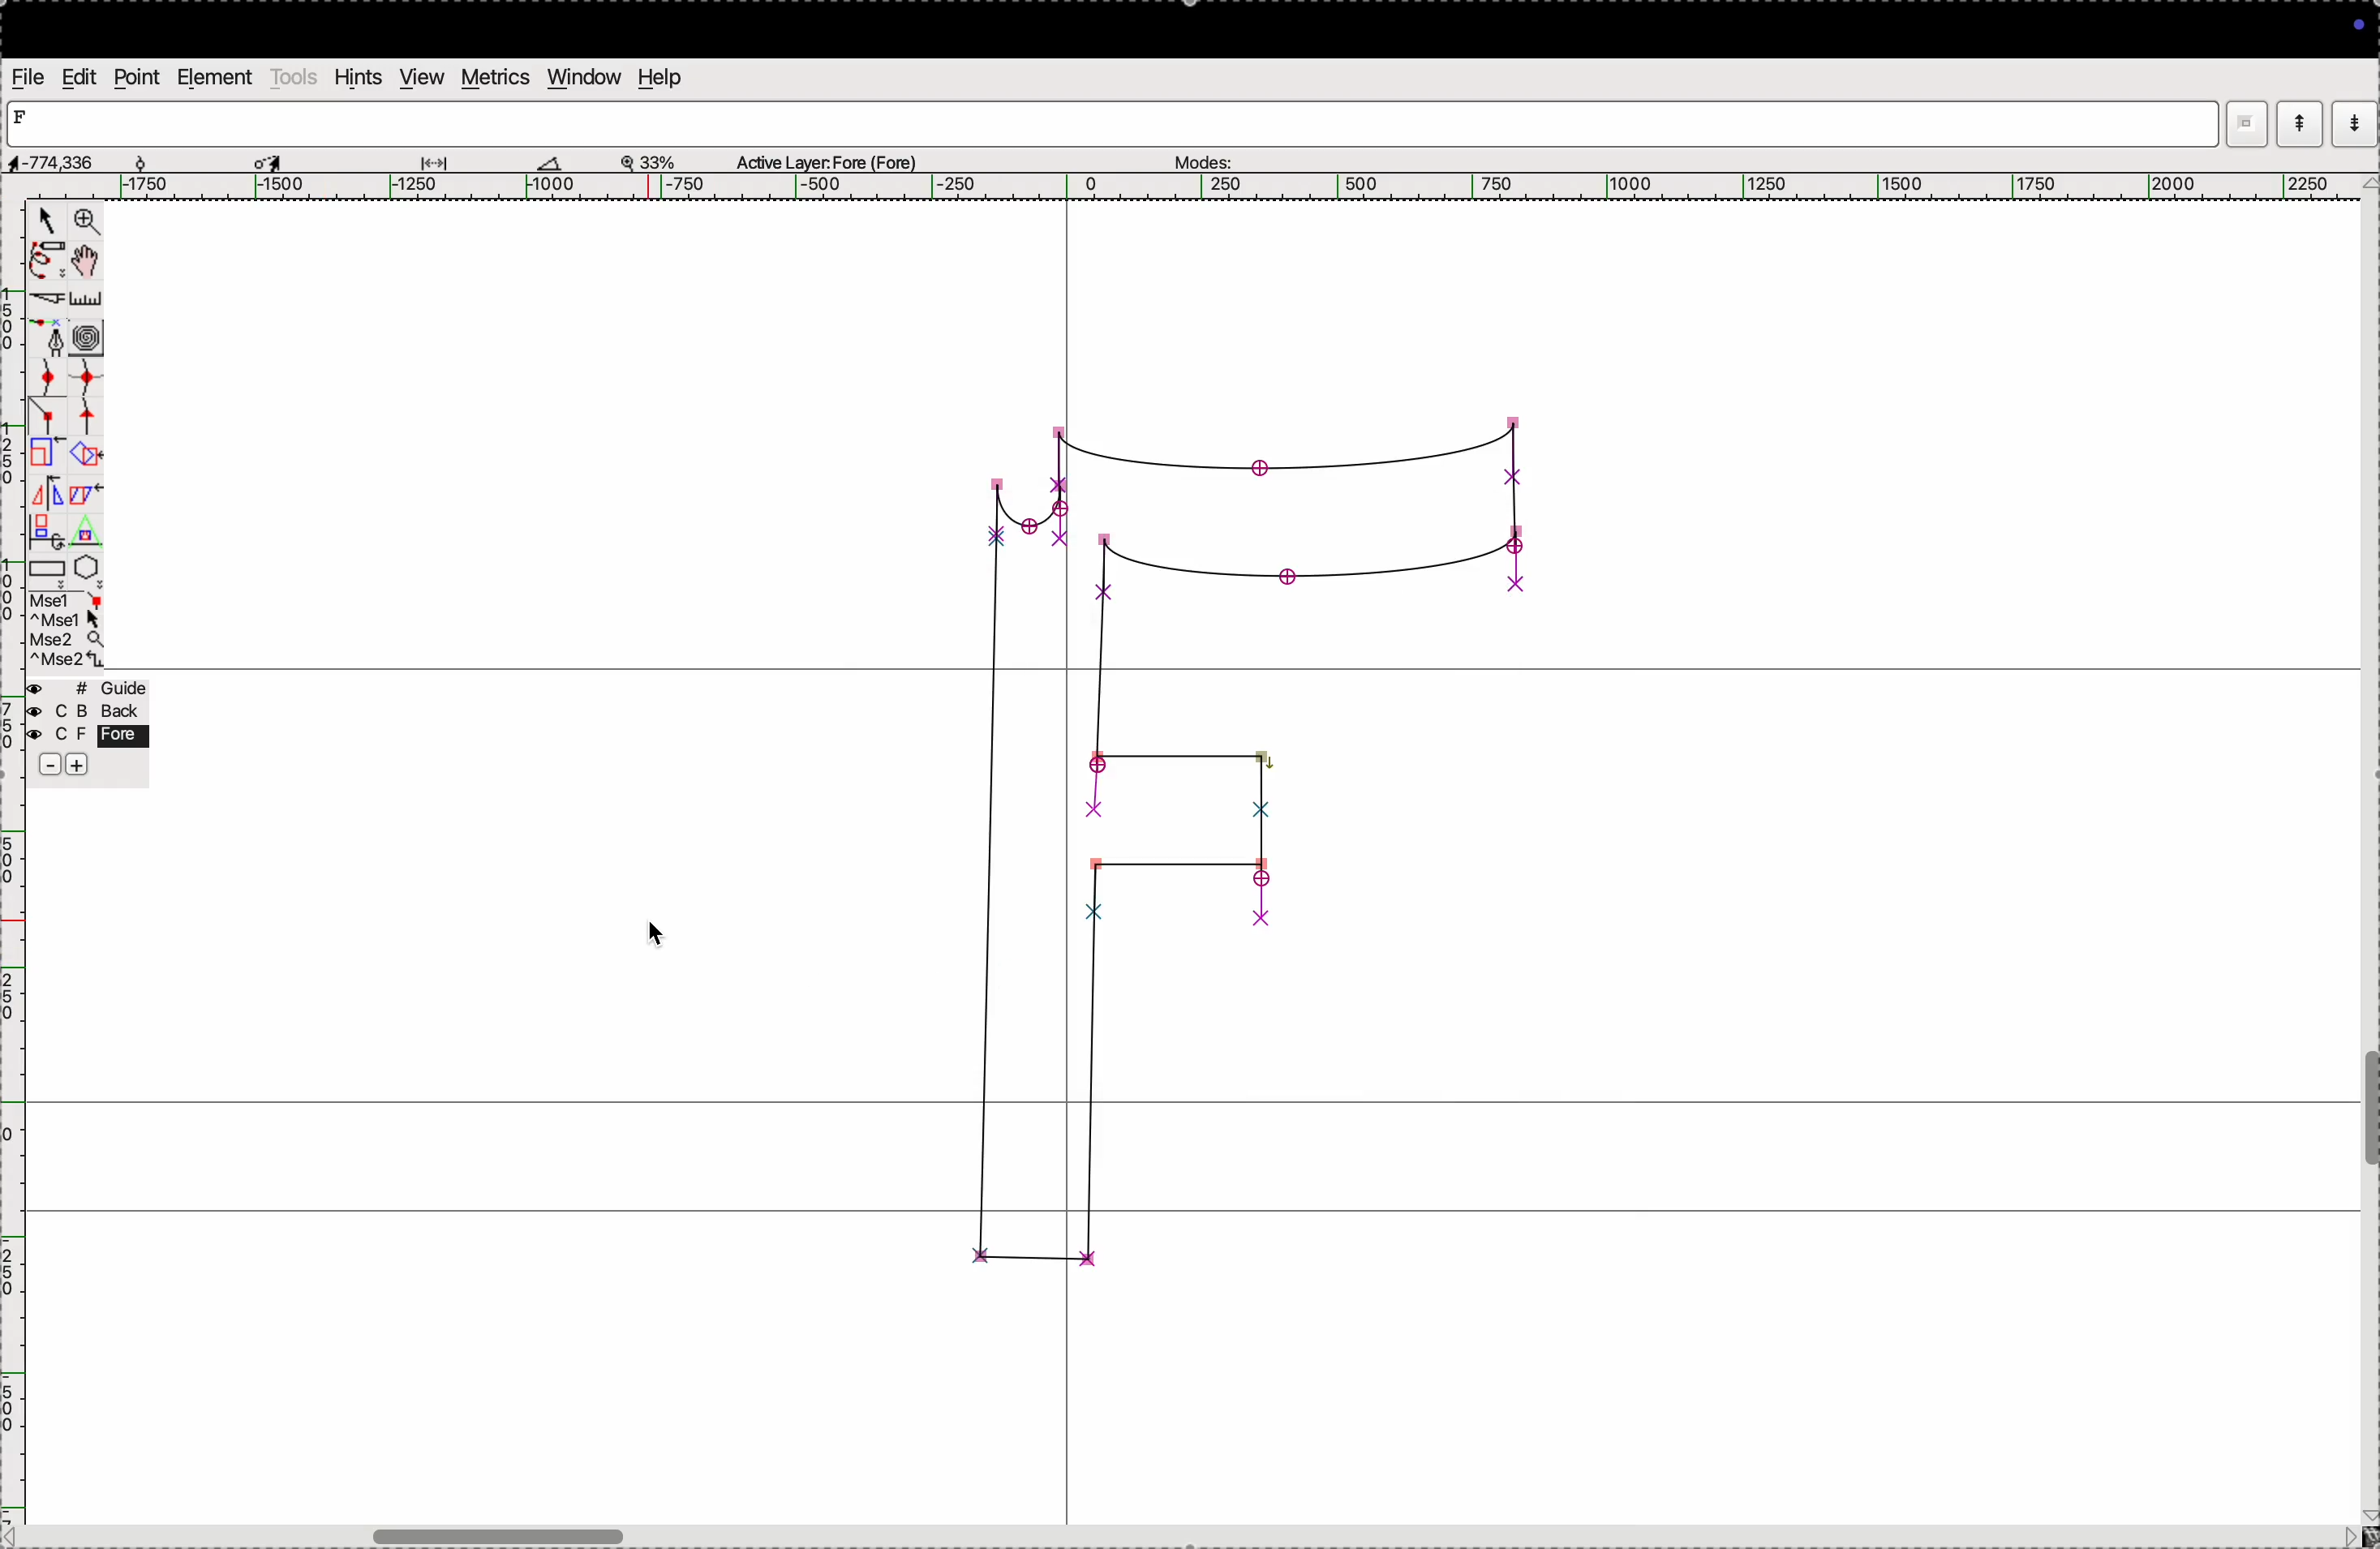 This screenshot has width=2380, height=1549. Describe the element at coordinates (24, 116) in the screenshot. I see `letter F` at that location.